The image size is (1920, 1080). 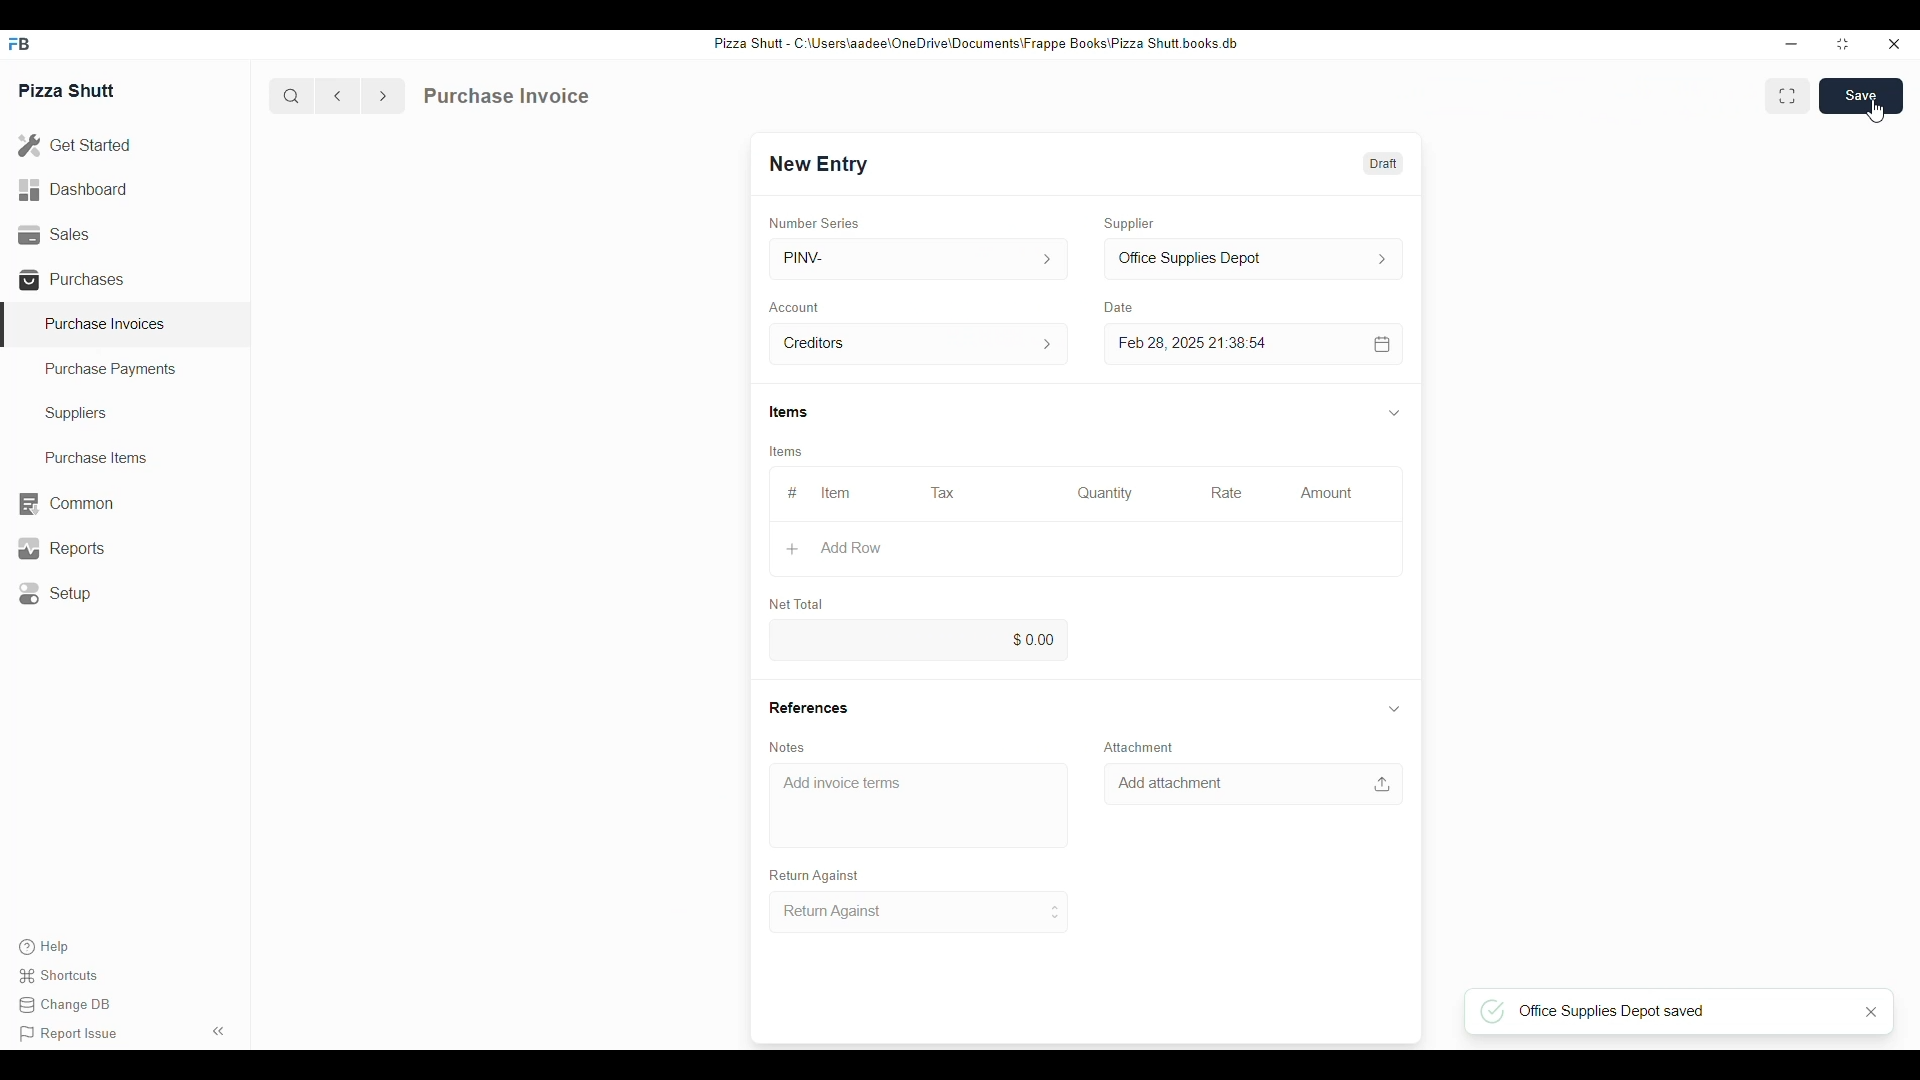 I want to click on Quantity, so click(x=1105, y=492).